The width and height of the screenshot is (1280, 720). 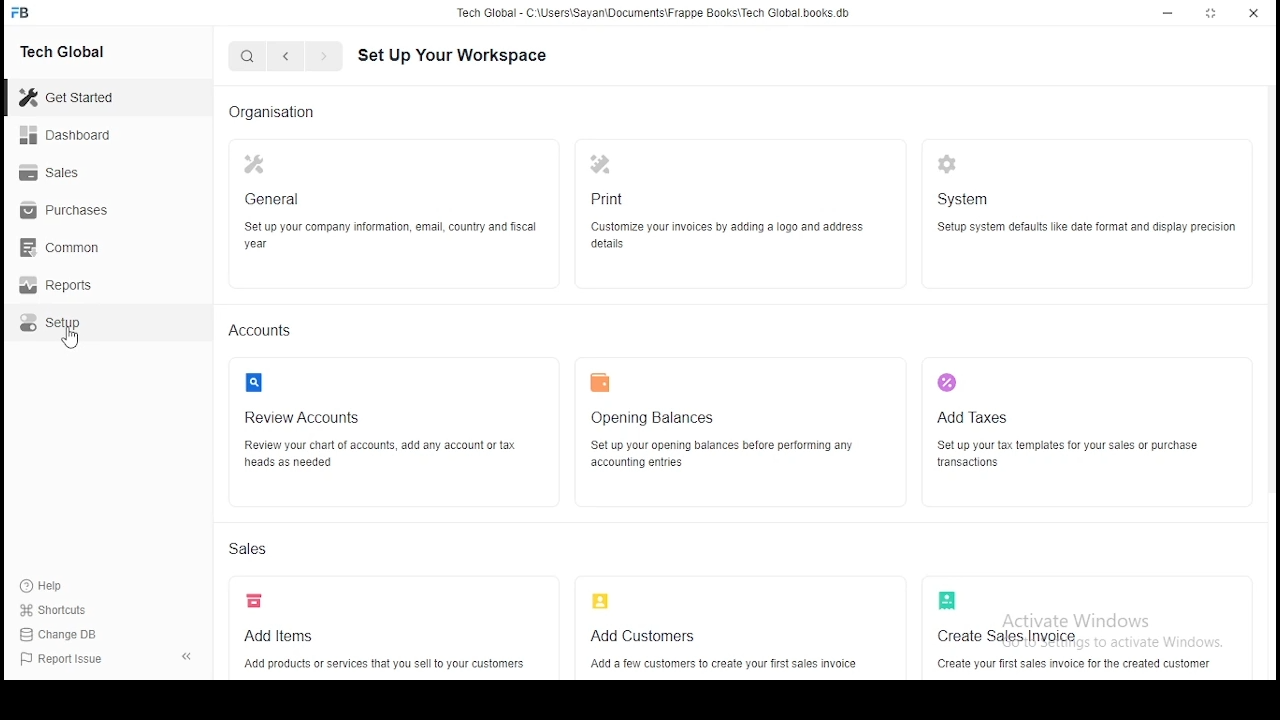 What do you see at coordinates (23, 13) in the screenshot?
I see `Frappe Books logo` at bounding box center [23, 13].